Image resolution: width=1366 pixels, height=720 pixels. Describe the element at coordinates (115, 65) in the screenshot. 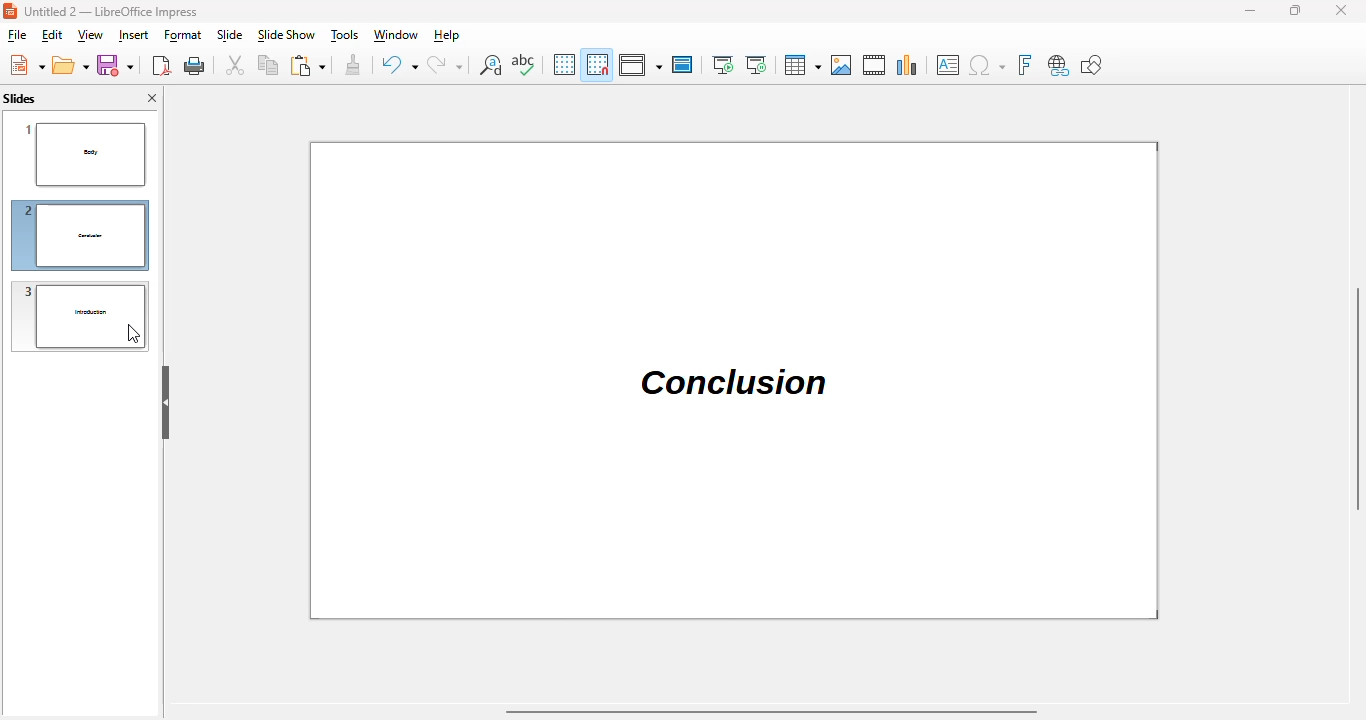

I see `save` at that location.